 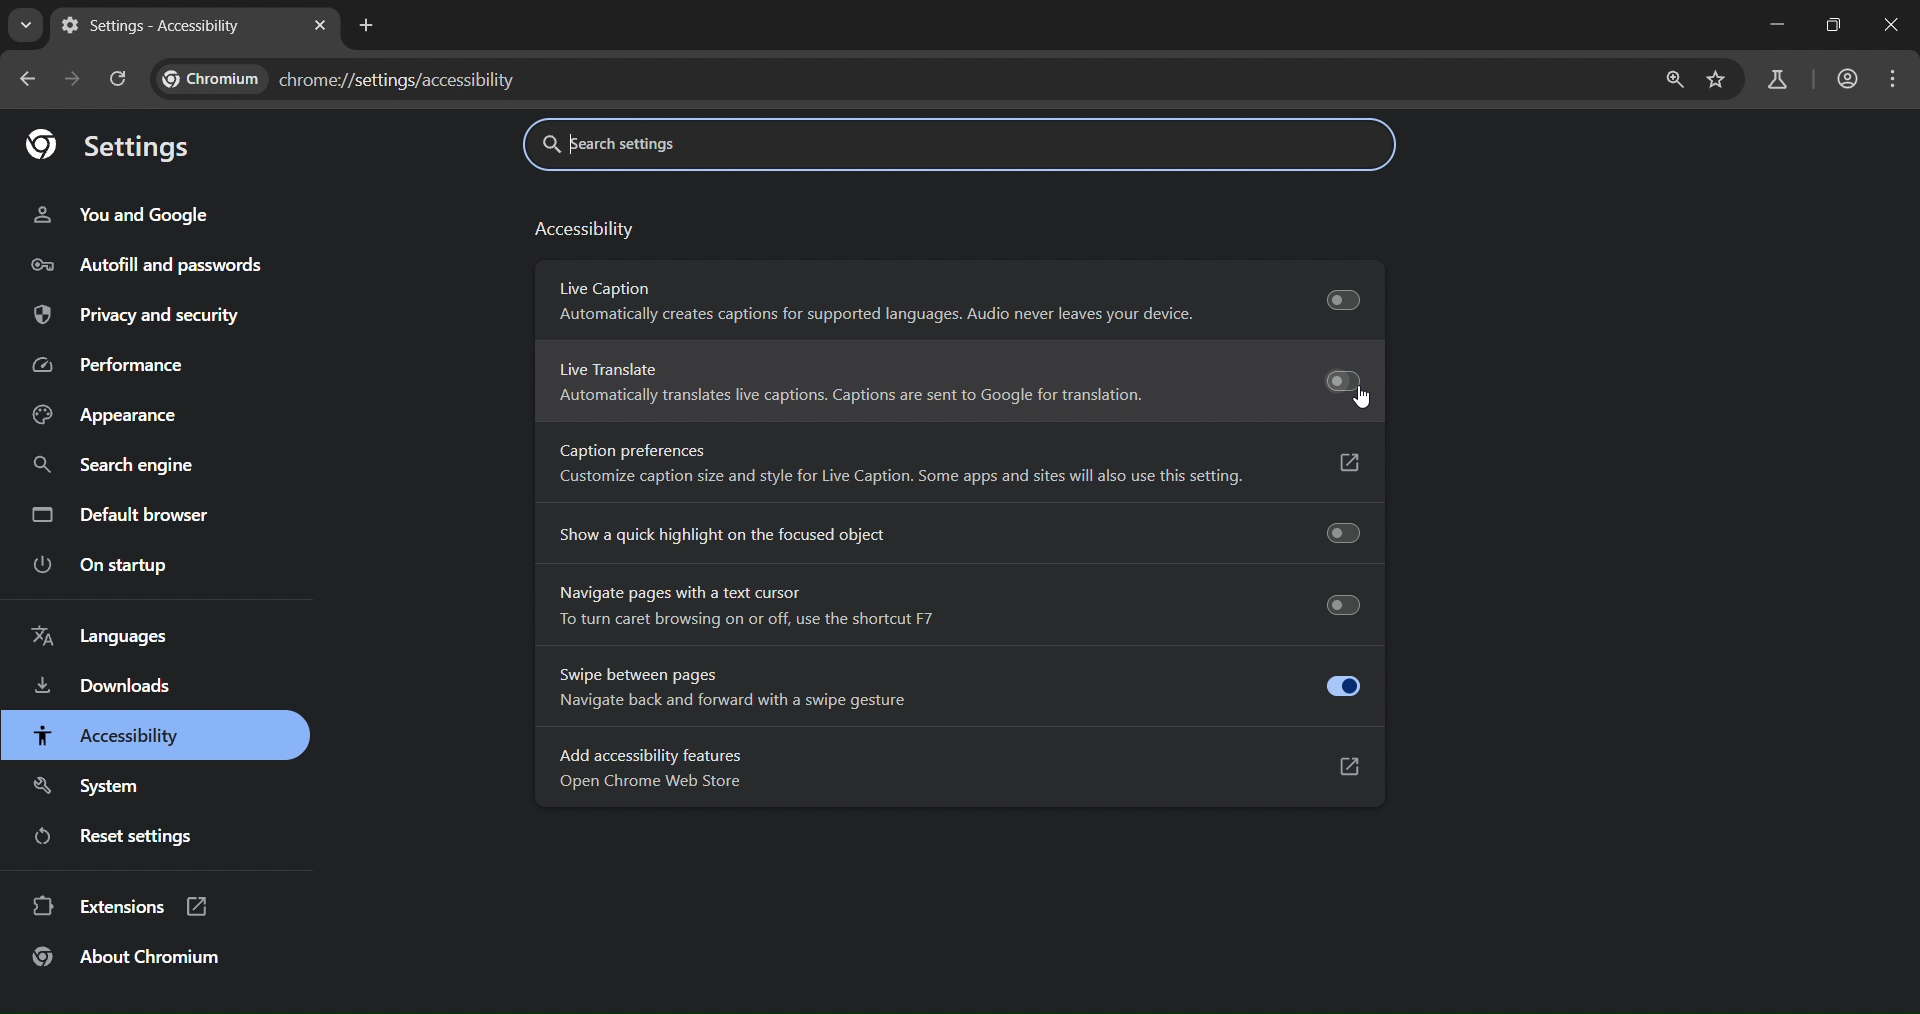 What do you see at coordinates (1337, 461) in the screenshot?
I see `button` at bounding box center [1337, 461].